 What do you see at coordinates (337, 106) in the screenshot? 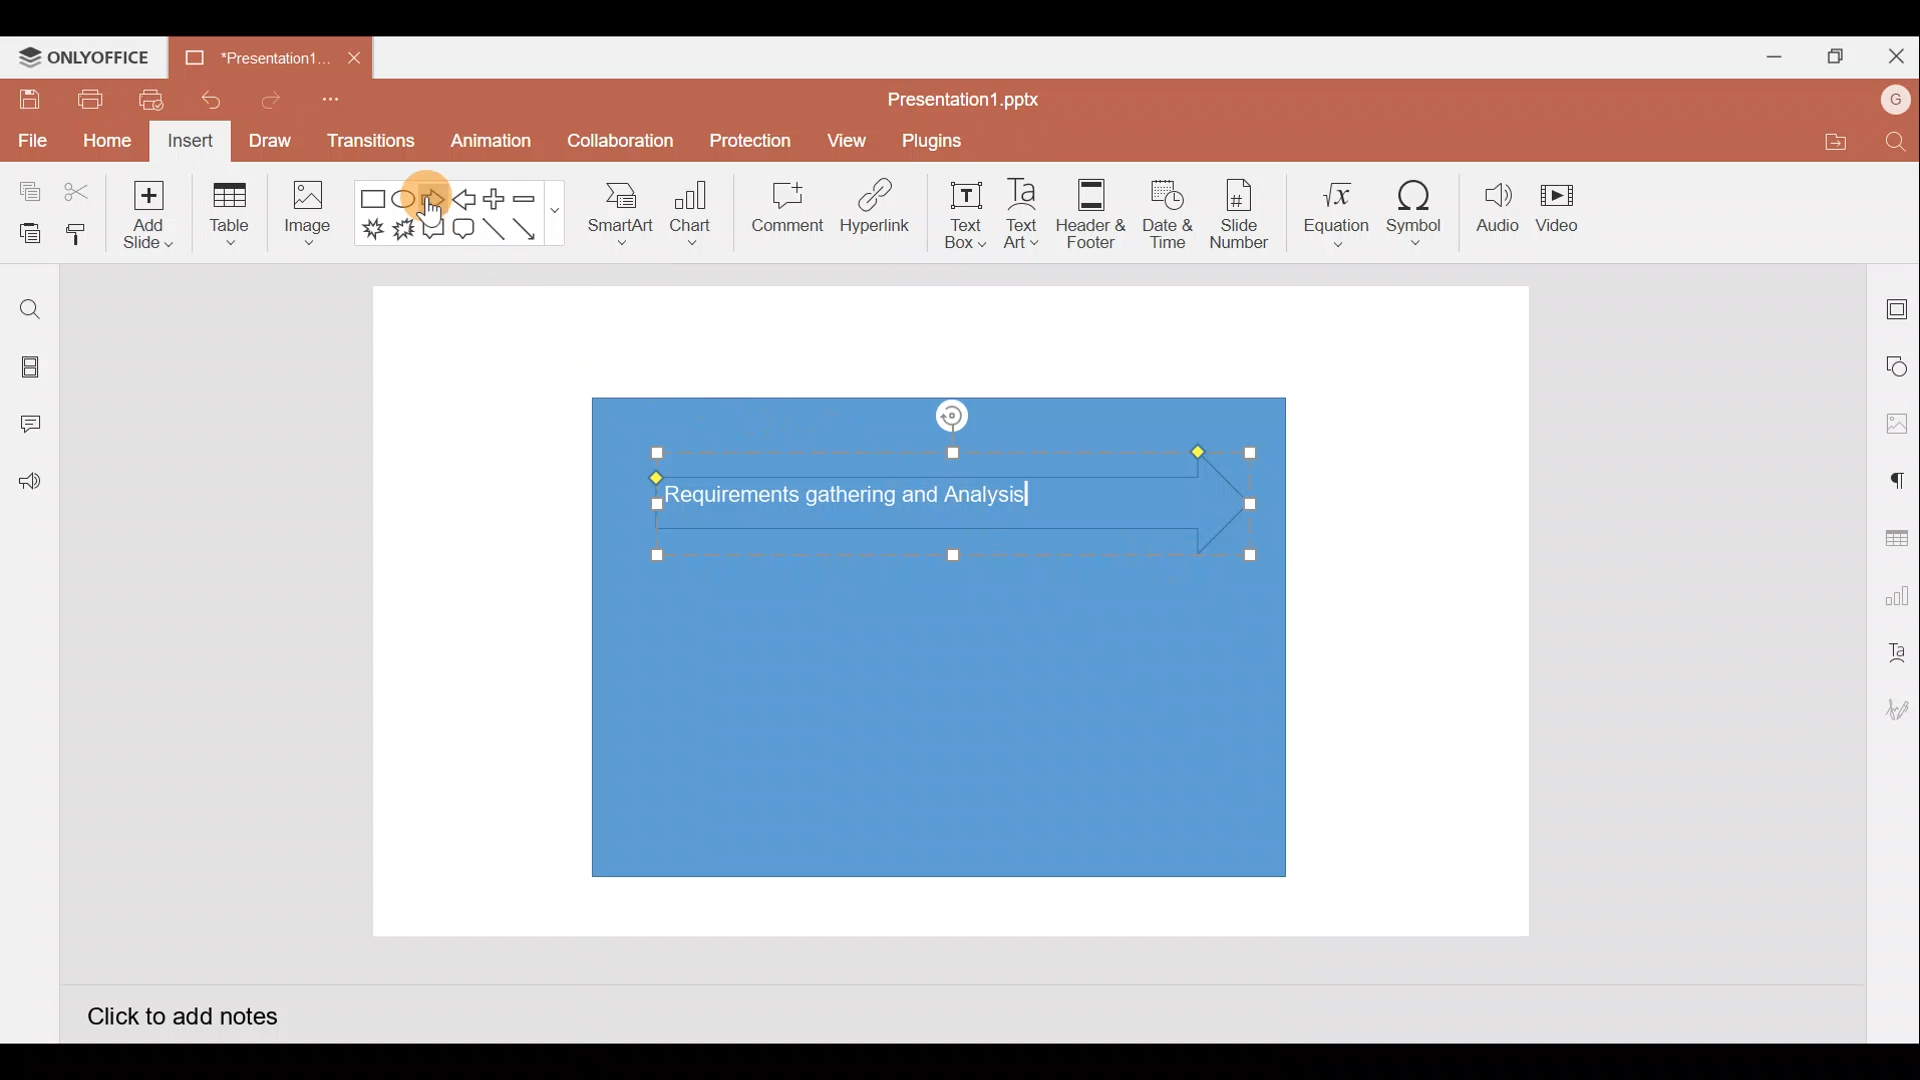
I see `Customize quick access toolbar` at bounding box center [337, 106].